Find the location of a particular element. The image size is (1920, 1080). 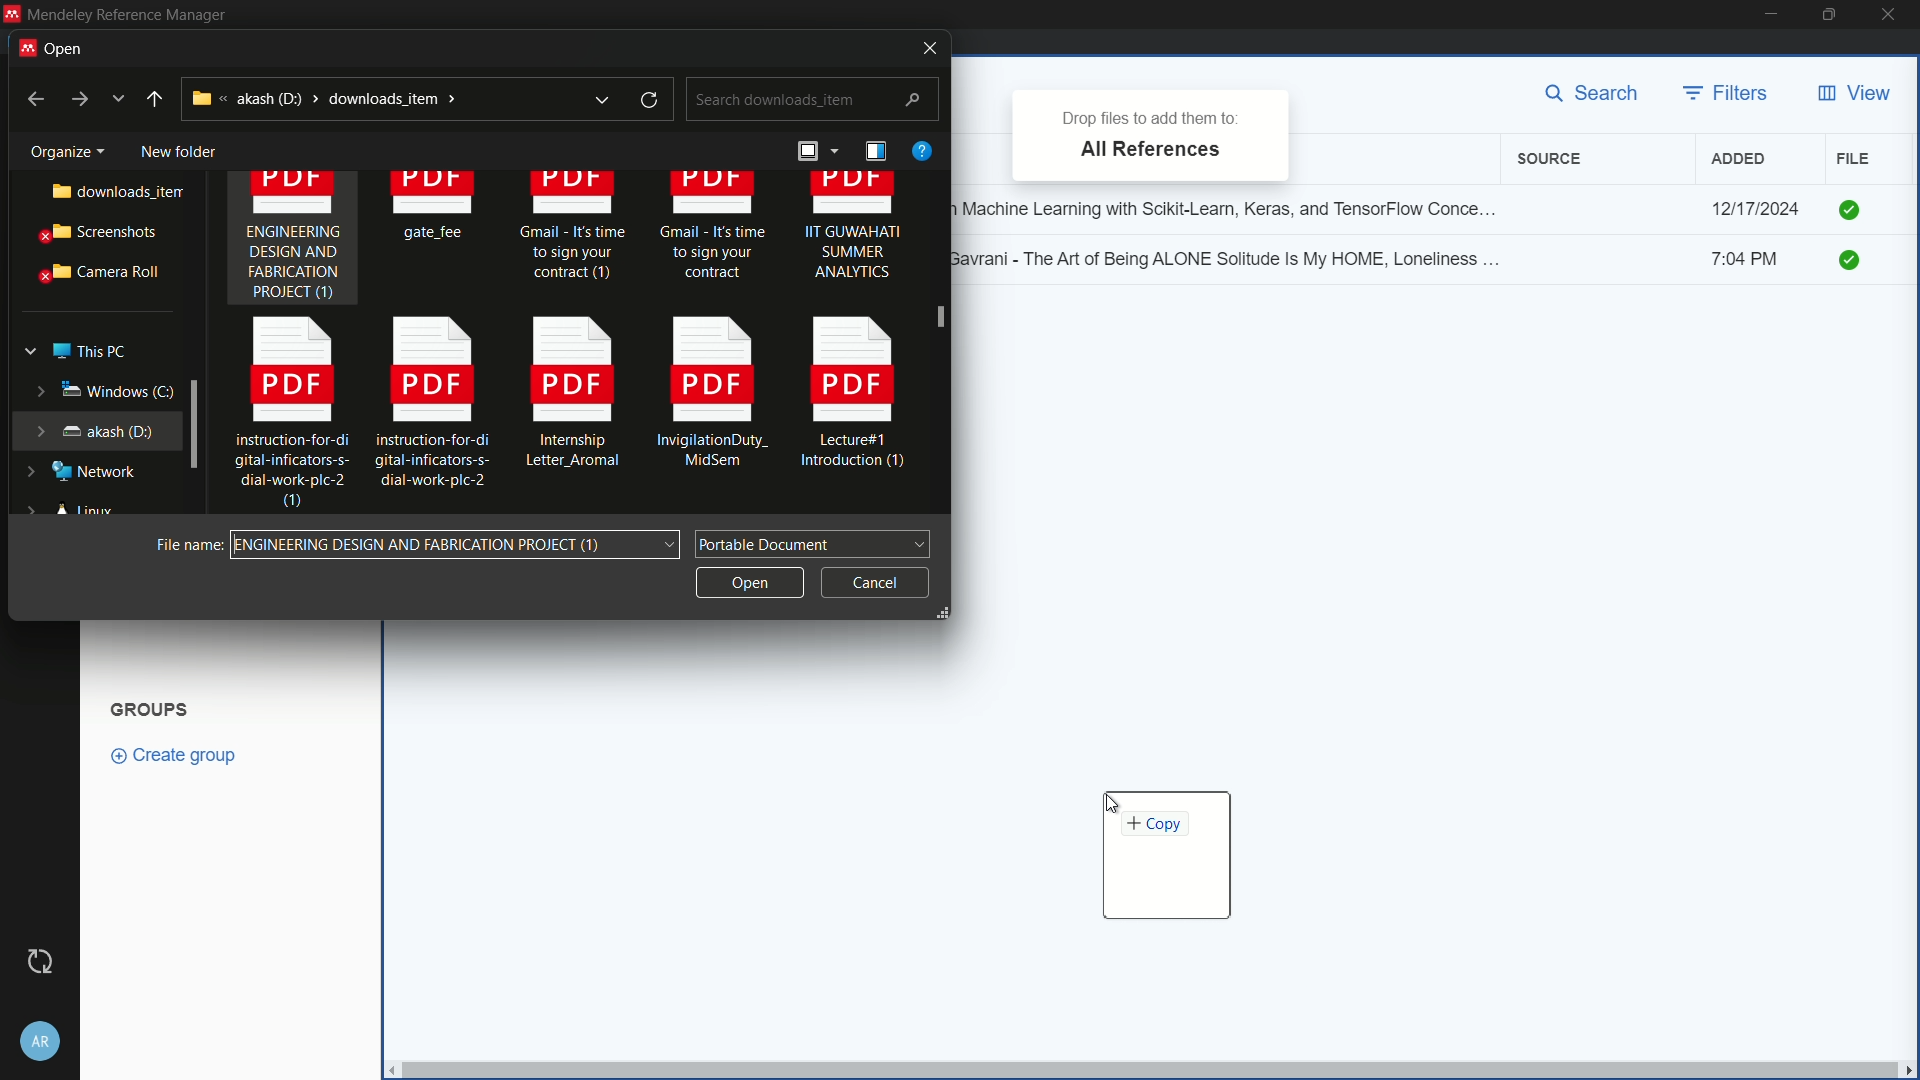

scroll bar is located at coordinates (940, 344).